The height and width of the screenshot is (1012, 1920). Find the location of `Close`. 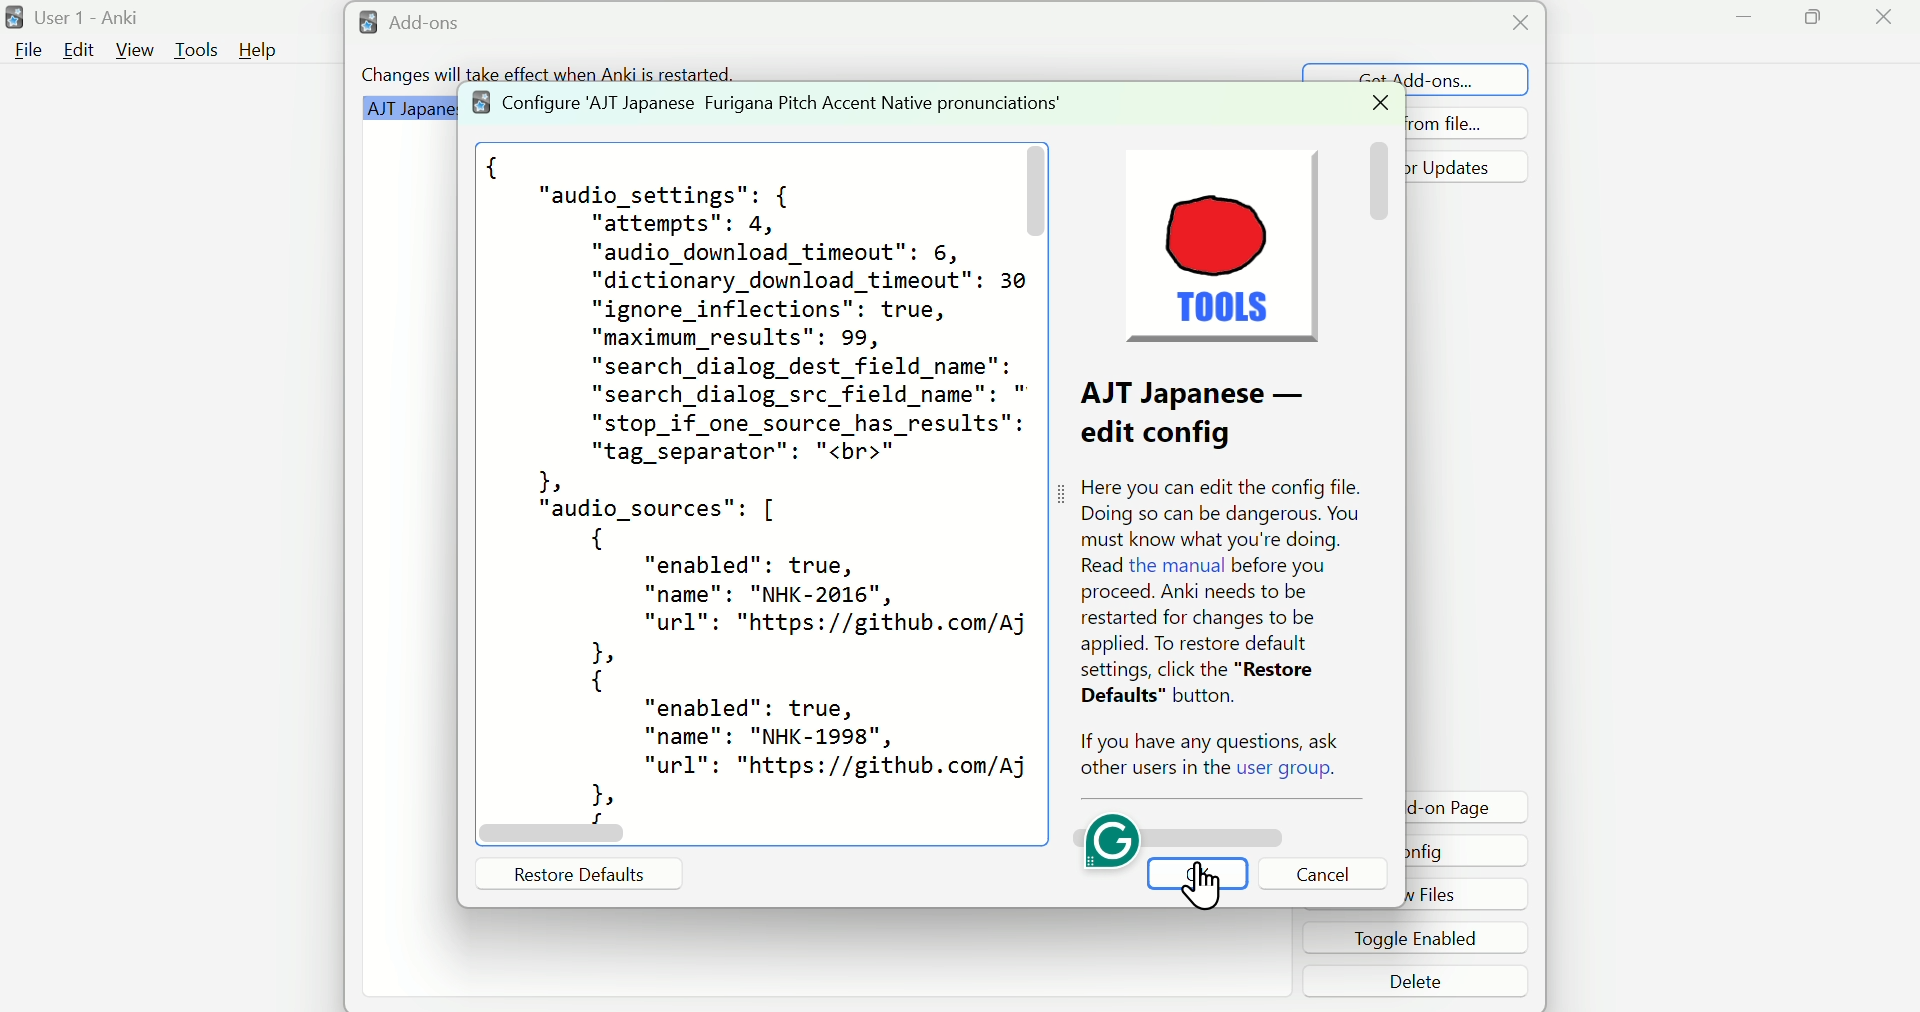

Close is located at coordinates (1516, 25).